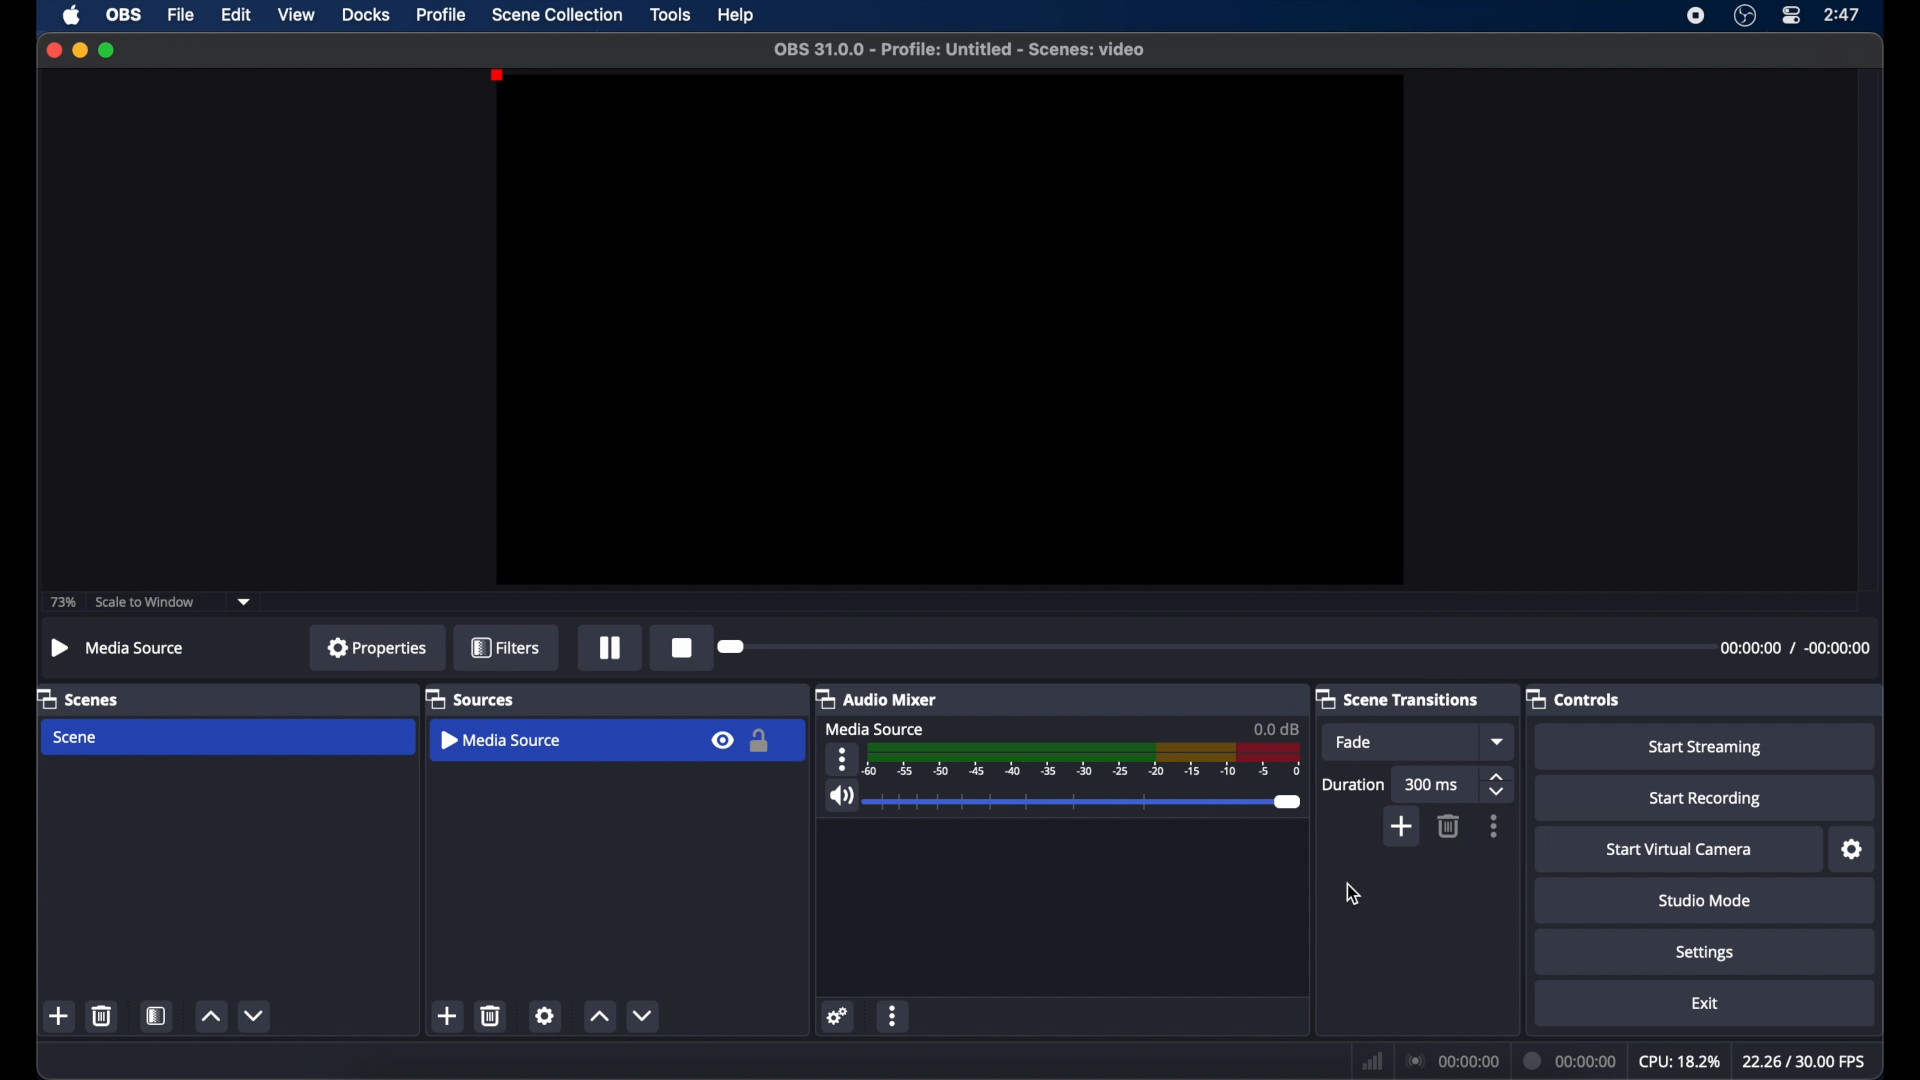 Image resolution: width=1920 pixels, height=1080 pixels. What do you see at coordinates (1571, 1060) in the screenshot?
I see `duration` at bounding box center [1571, 1060].